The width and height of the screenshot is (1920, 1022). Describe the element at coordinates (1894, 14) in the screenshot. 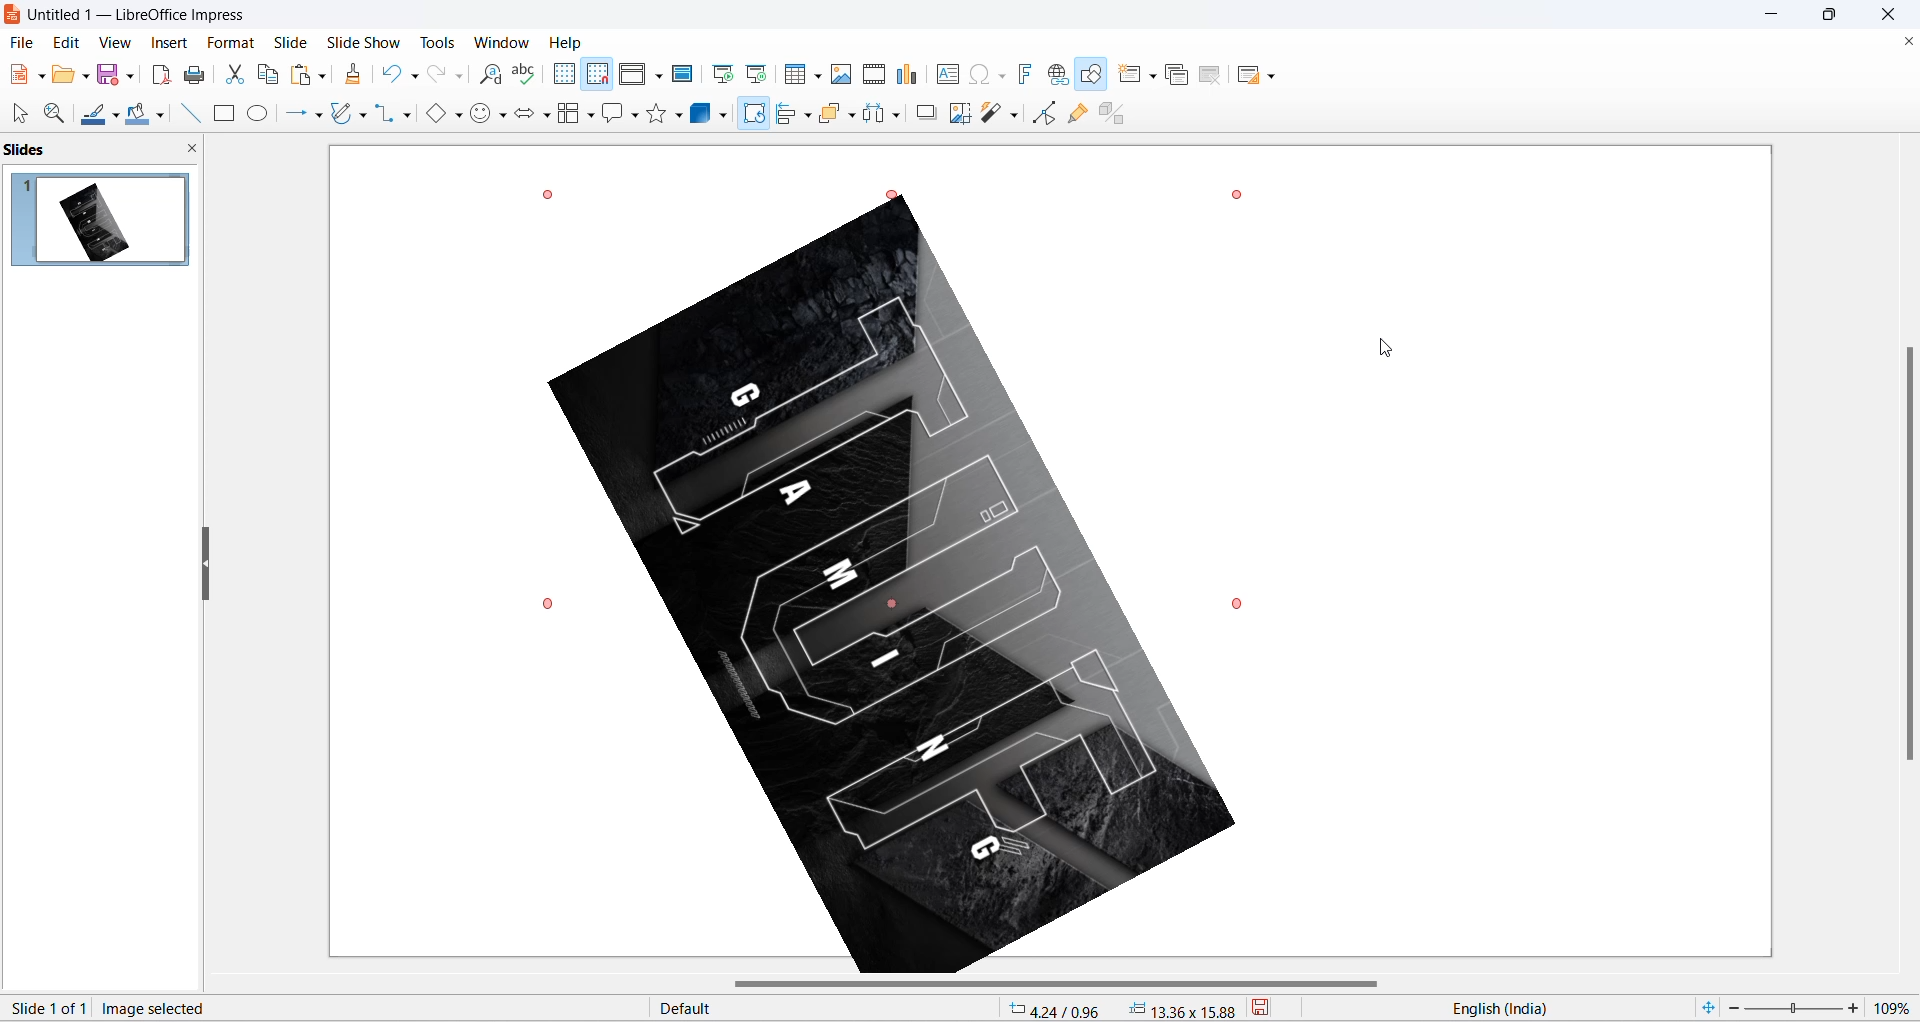

I see `close` at that location.